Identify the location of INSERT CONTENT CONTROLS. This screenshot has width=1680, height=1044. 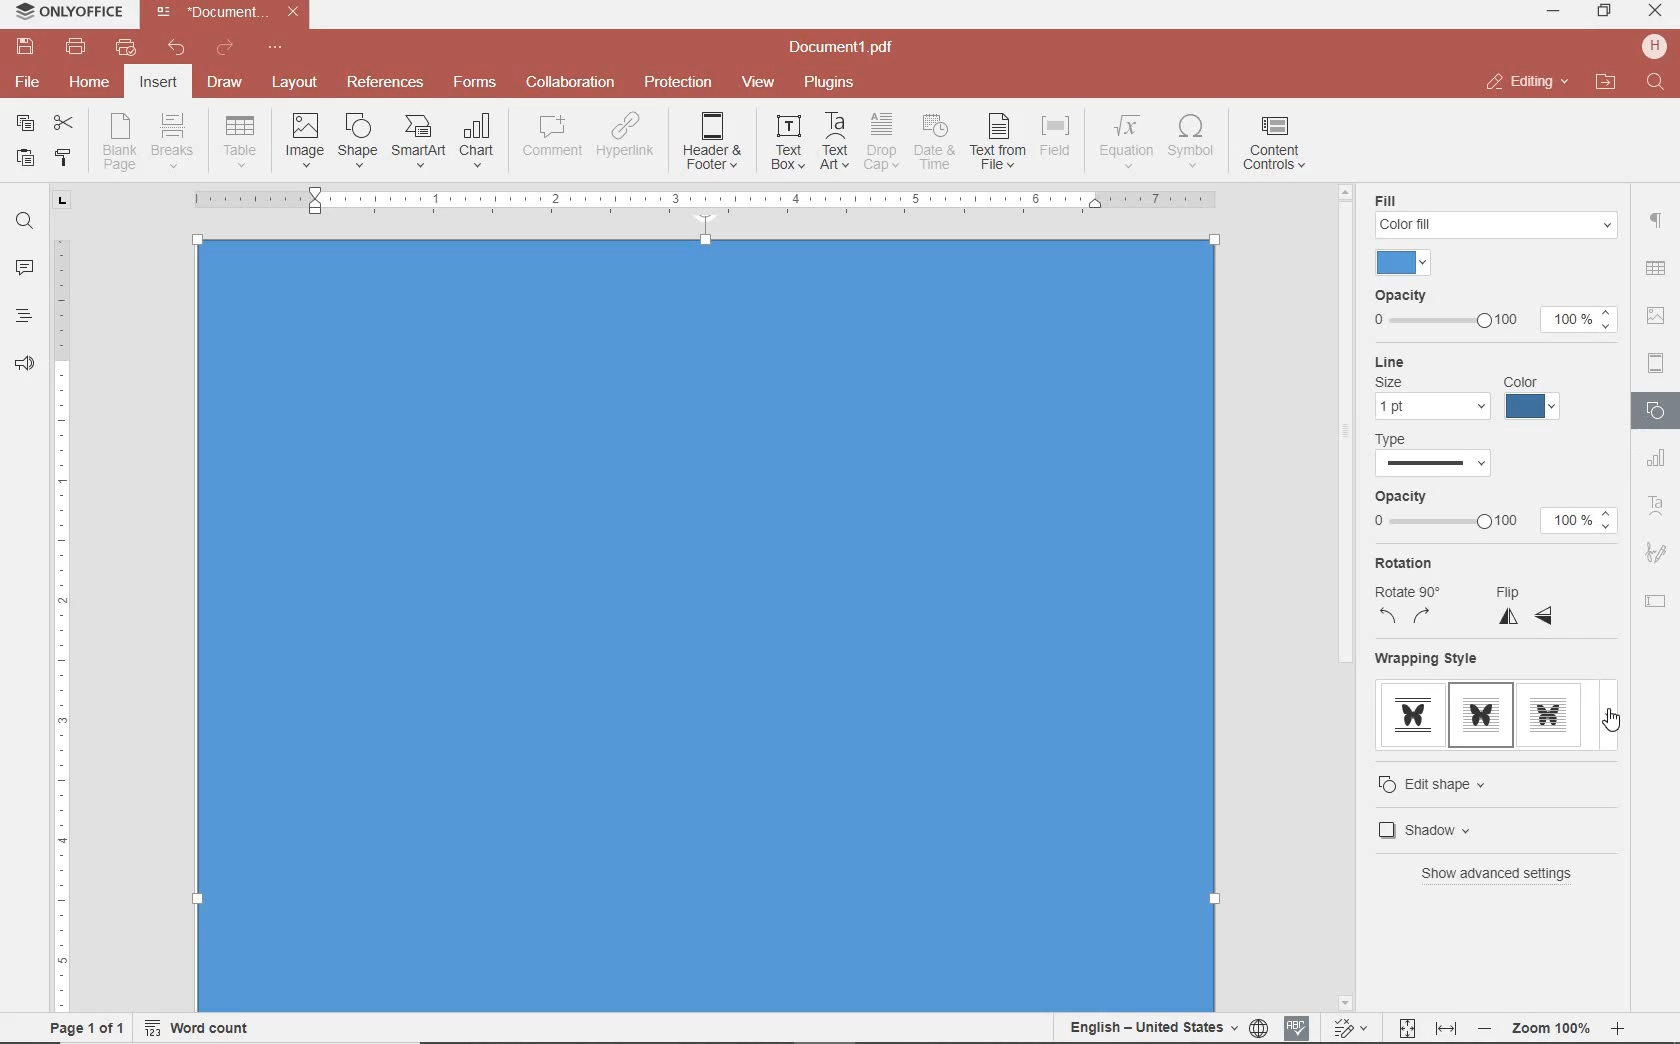
(1274, 144).